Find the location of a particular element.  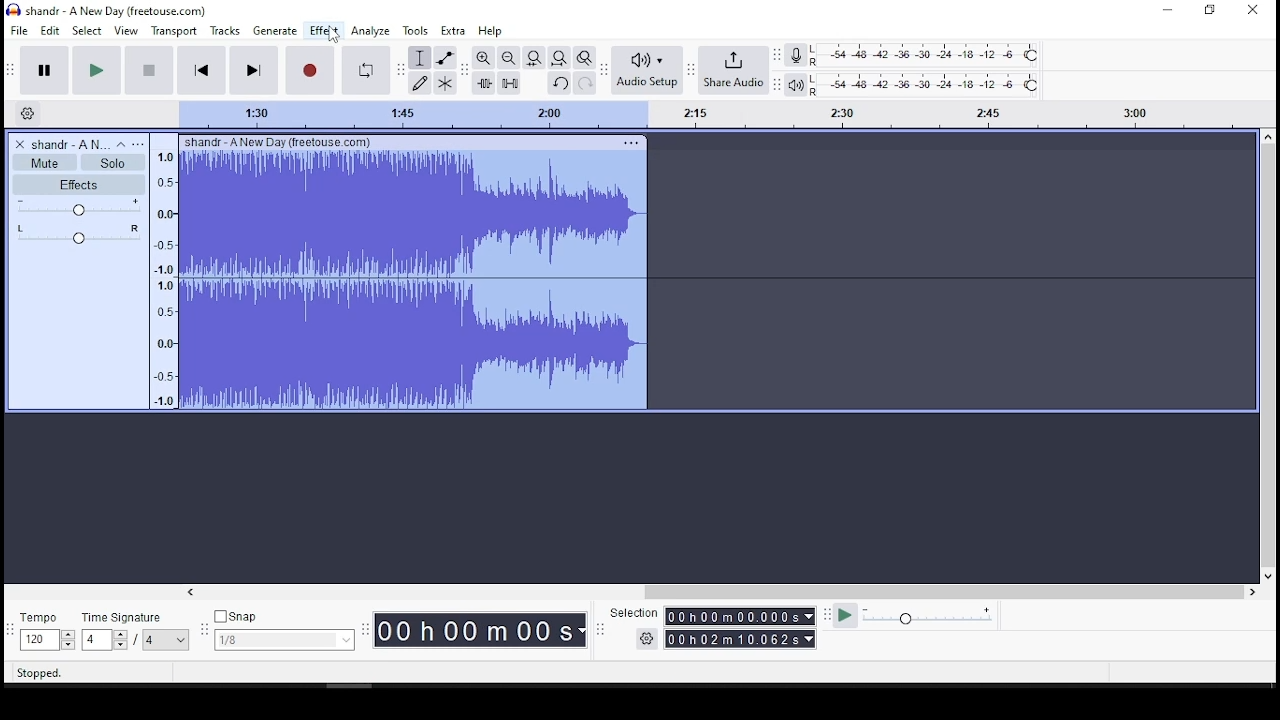

multi tool is located at coordinates (446, 84).